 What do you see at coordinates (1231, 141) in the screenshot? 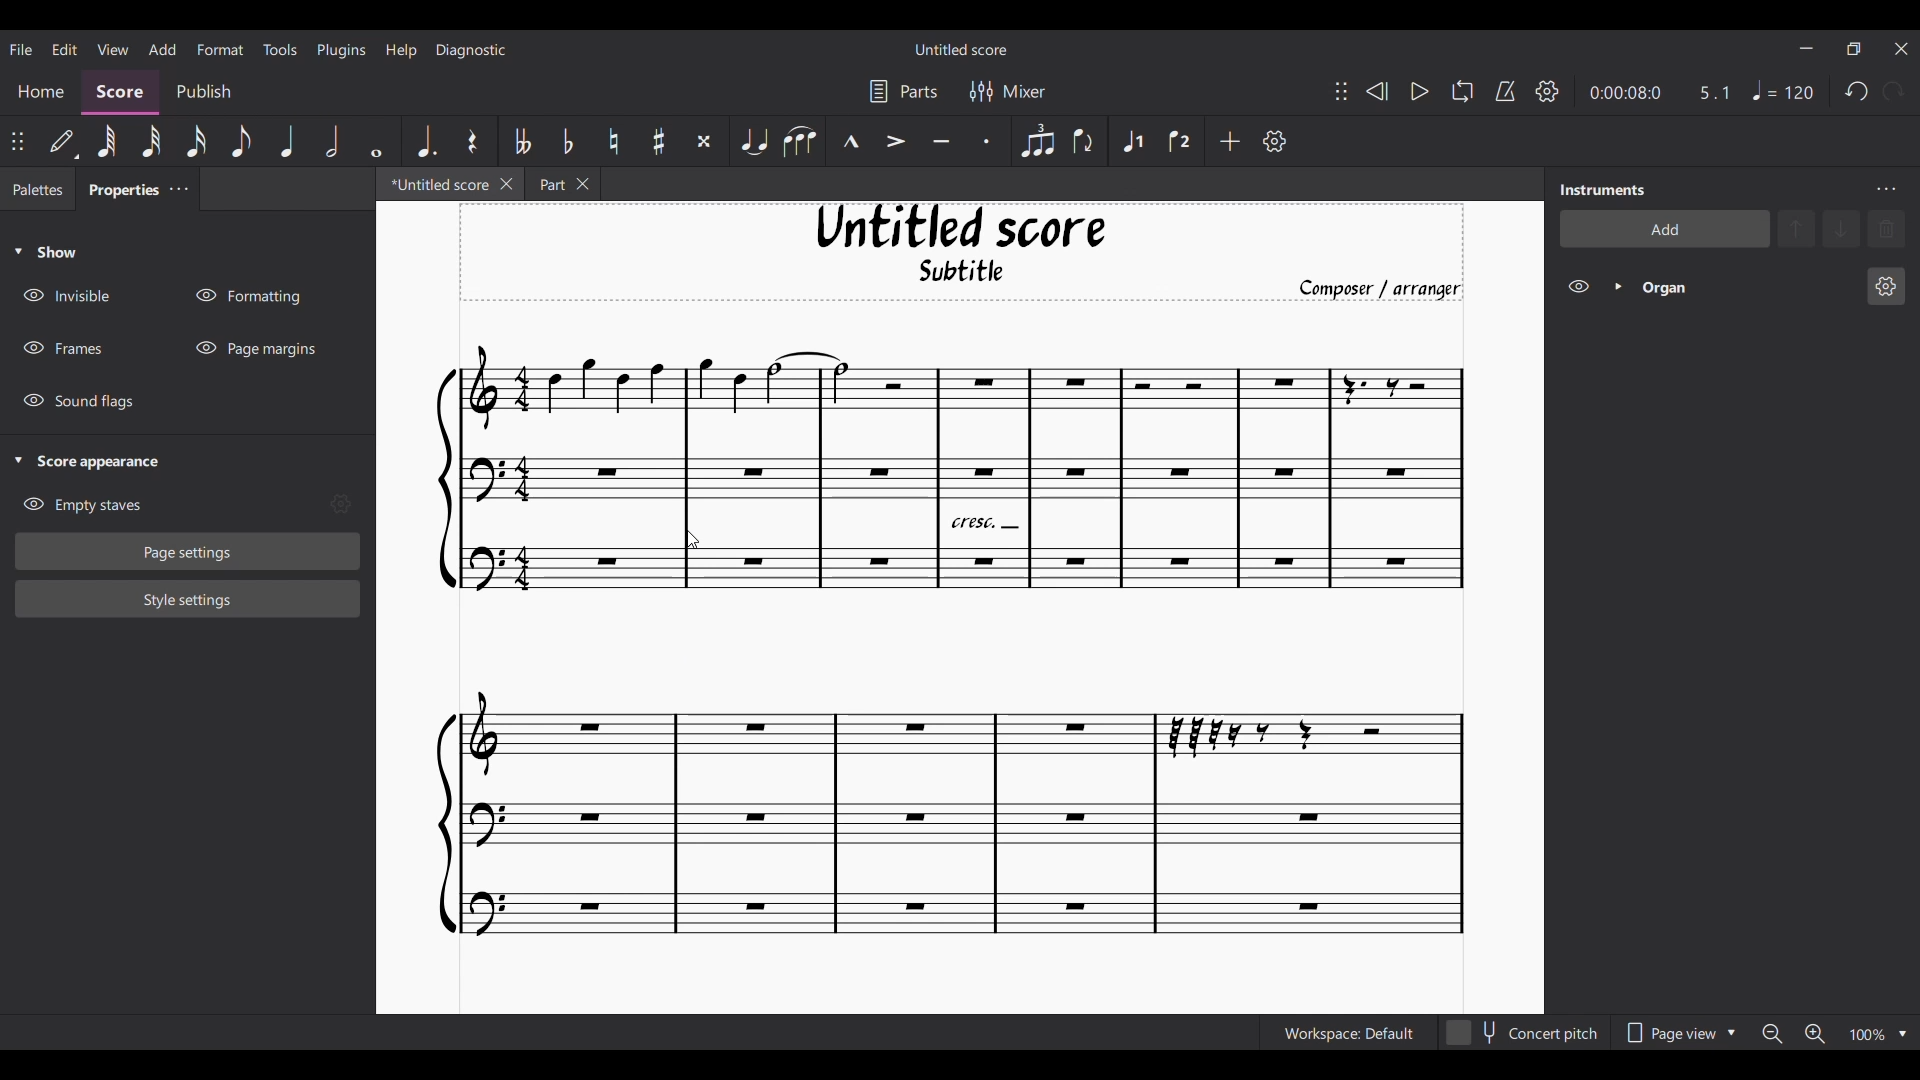
I see `Add` at bounding box center [1231, 141].